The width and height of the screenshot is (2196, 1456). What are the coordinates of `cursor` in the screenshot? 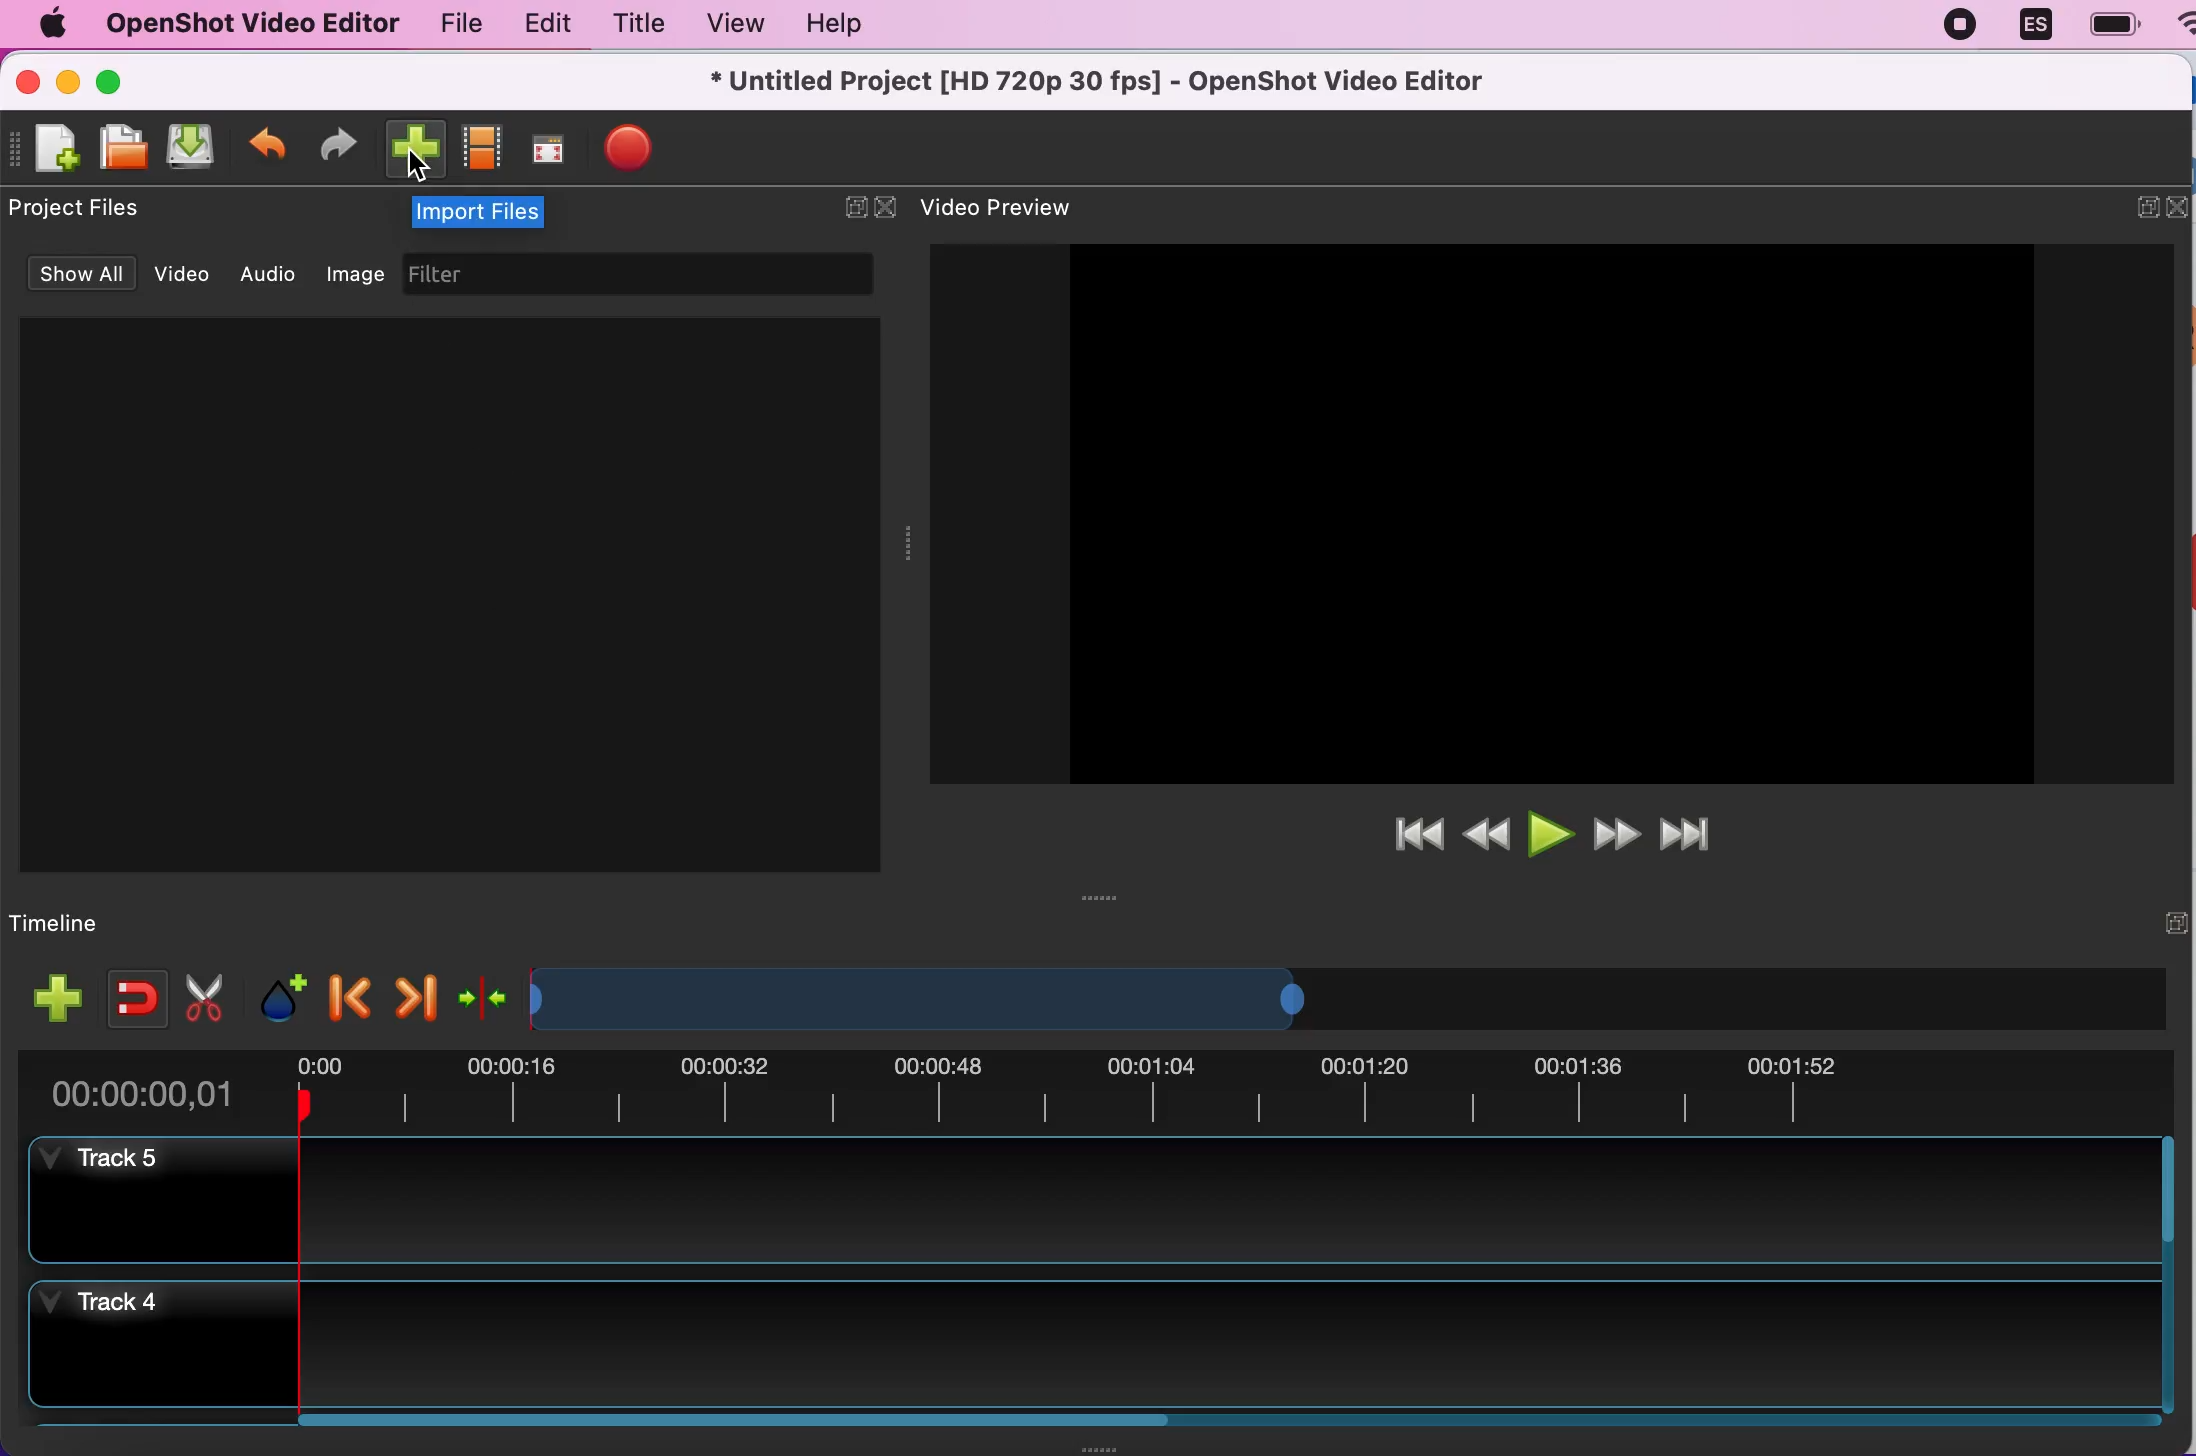 It's located at (421, 168).